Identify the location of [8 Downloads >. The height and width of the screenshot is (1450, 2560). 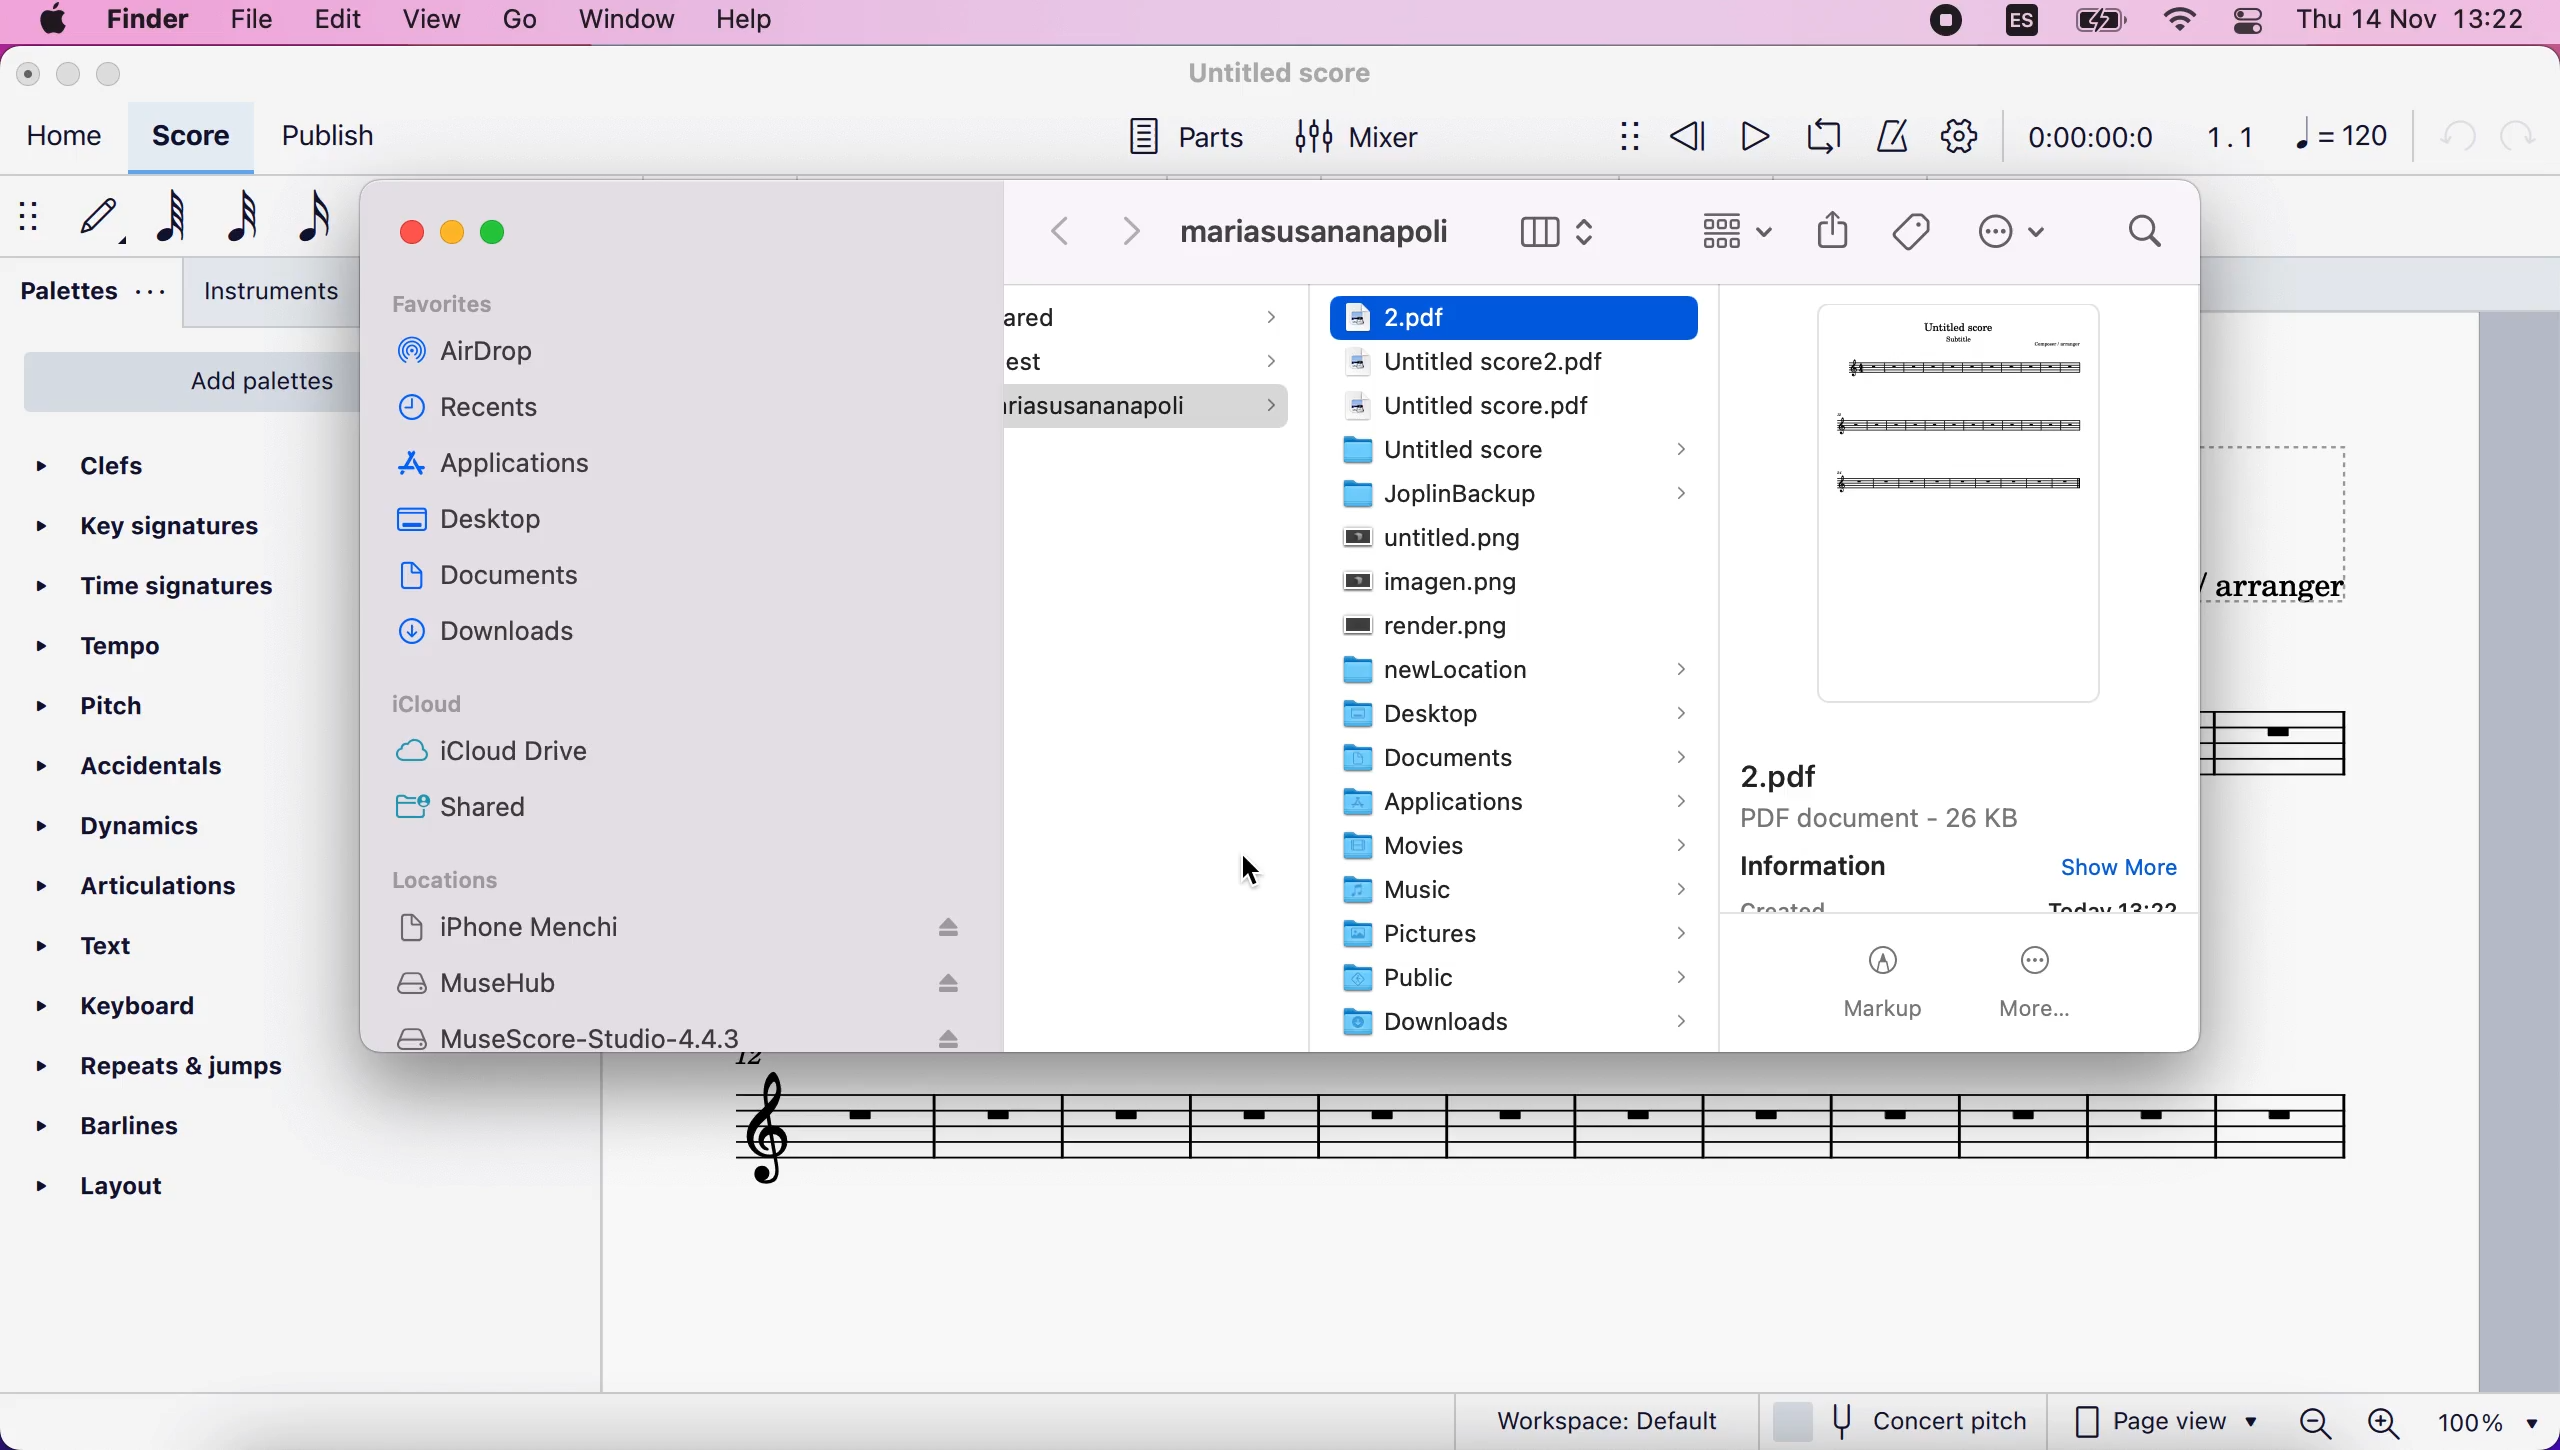
(1509, 1022).